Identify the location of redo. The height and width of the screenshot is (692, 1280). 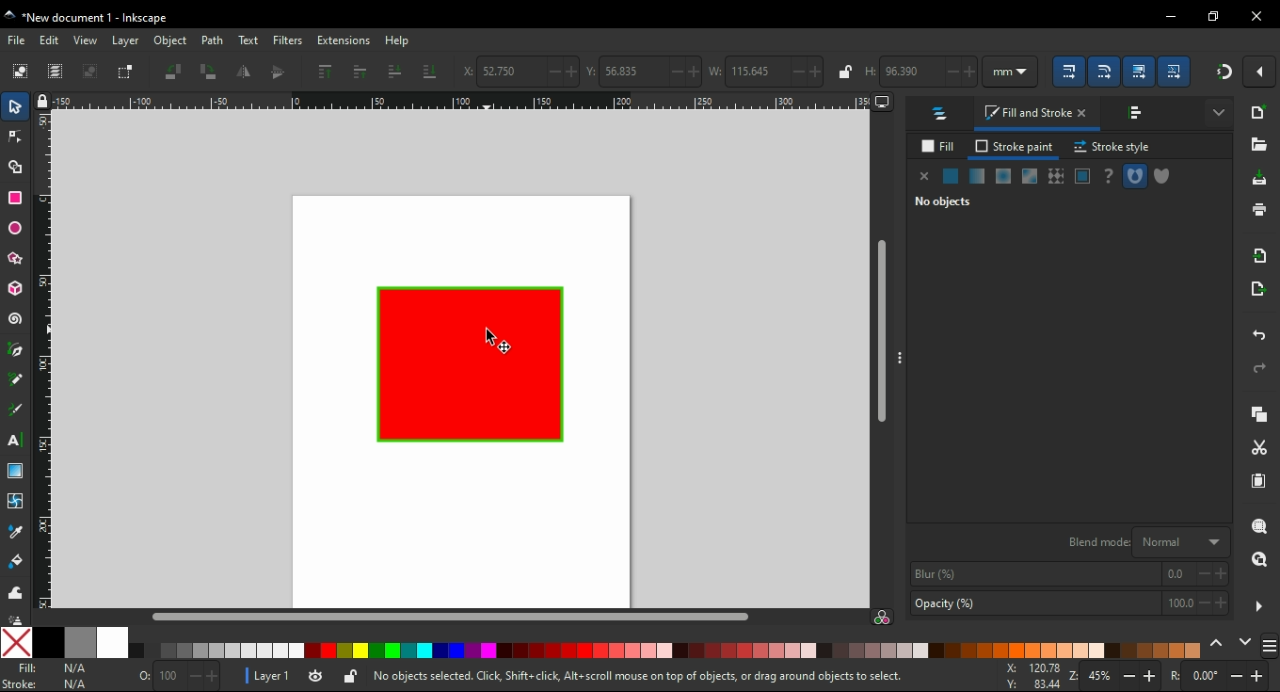
(1260, 368).